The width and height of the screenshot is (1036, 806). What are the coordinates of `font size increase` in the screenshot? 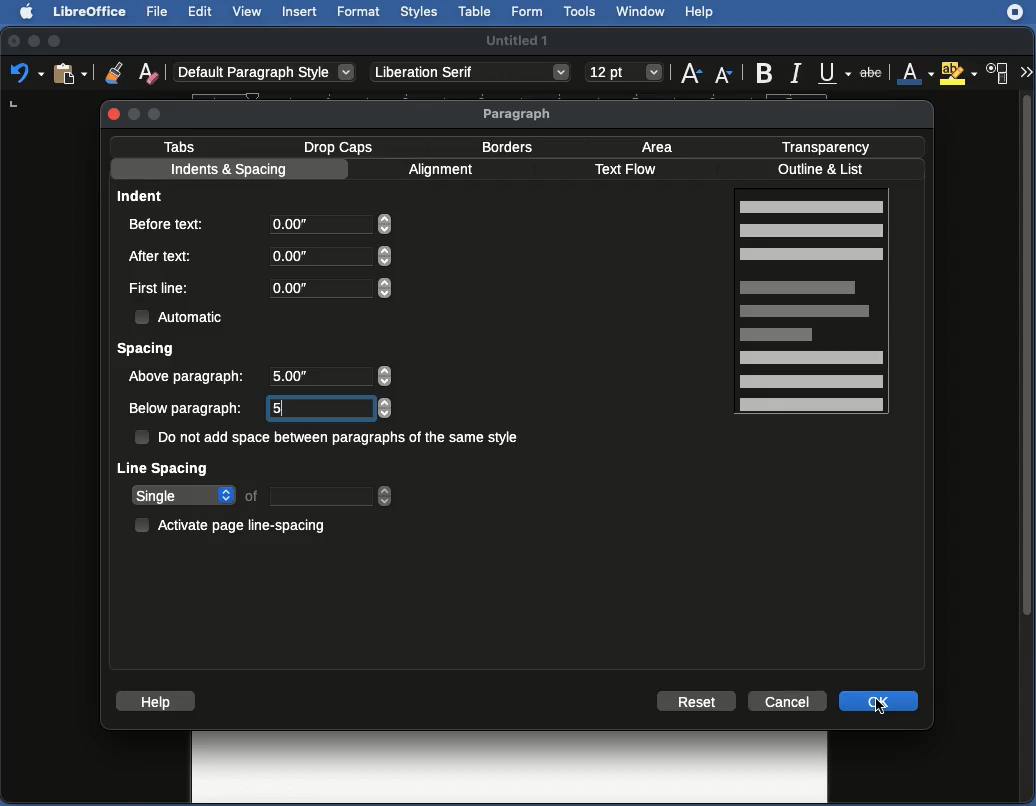 It's located at (688, 77).